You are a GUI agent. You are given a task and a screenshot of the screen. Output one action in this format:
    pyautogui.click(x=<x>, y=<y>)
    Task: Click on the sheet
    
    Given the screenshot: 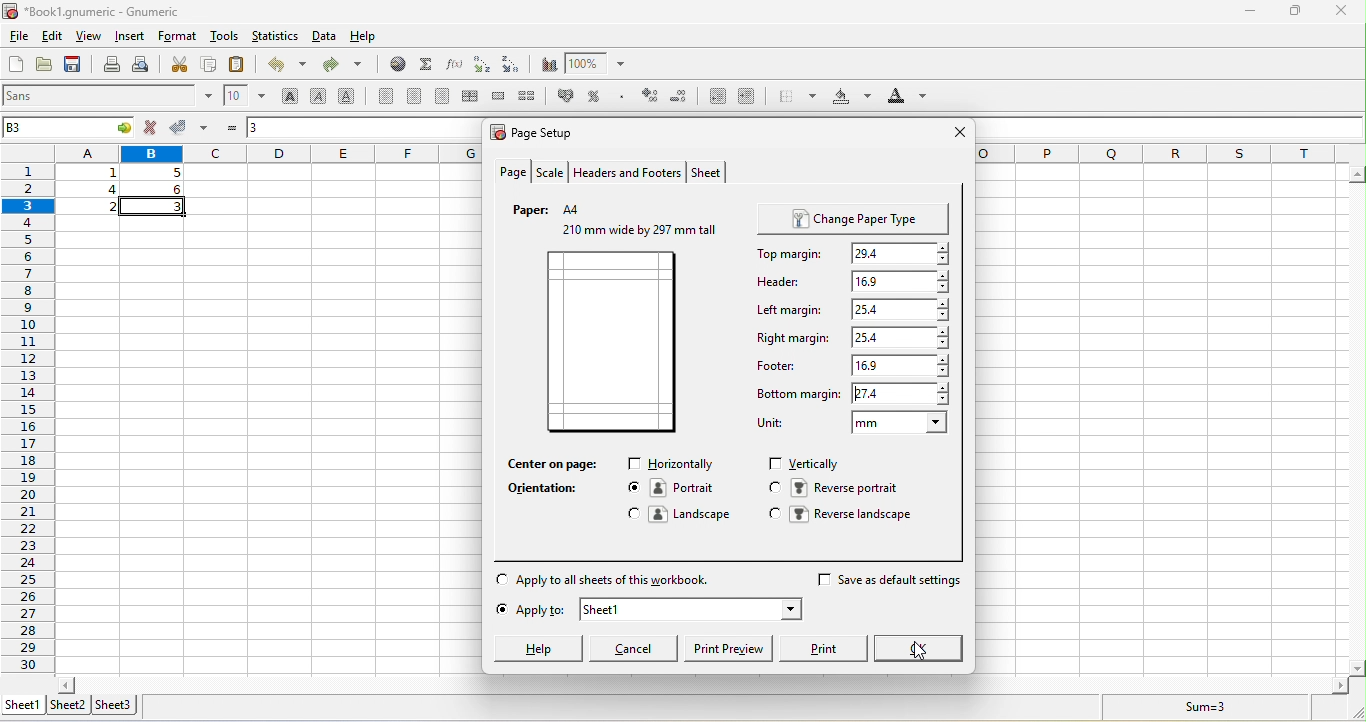 What is the action you would take?
    pyautogui.click(x=709, y=173)
    